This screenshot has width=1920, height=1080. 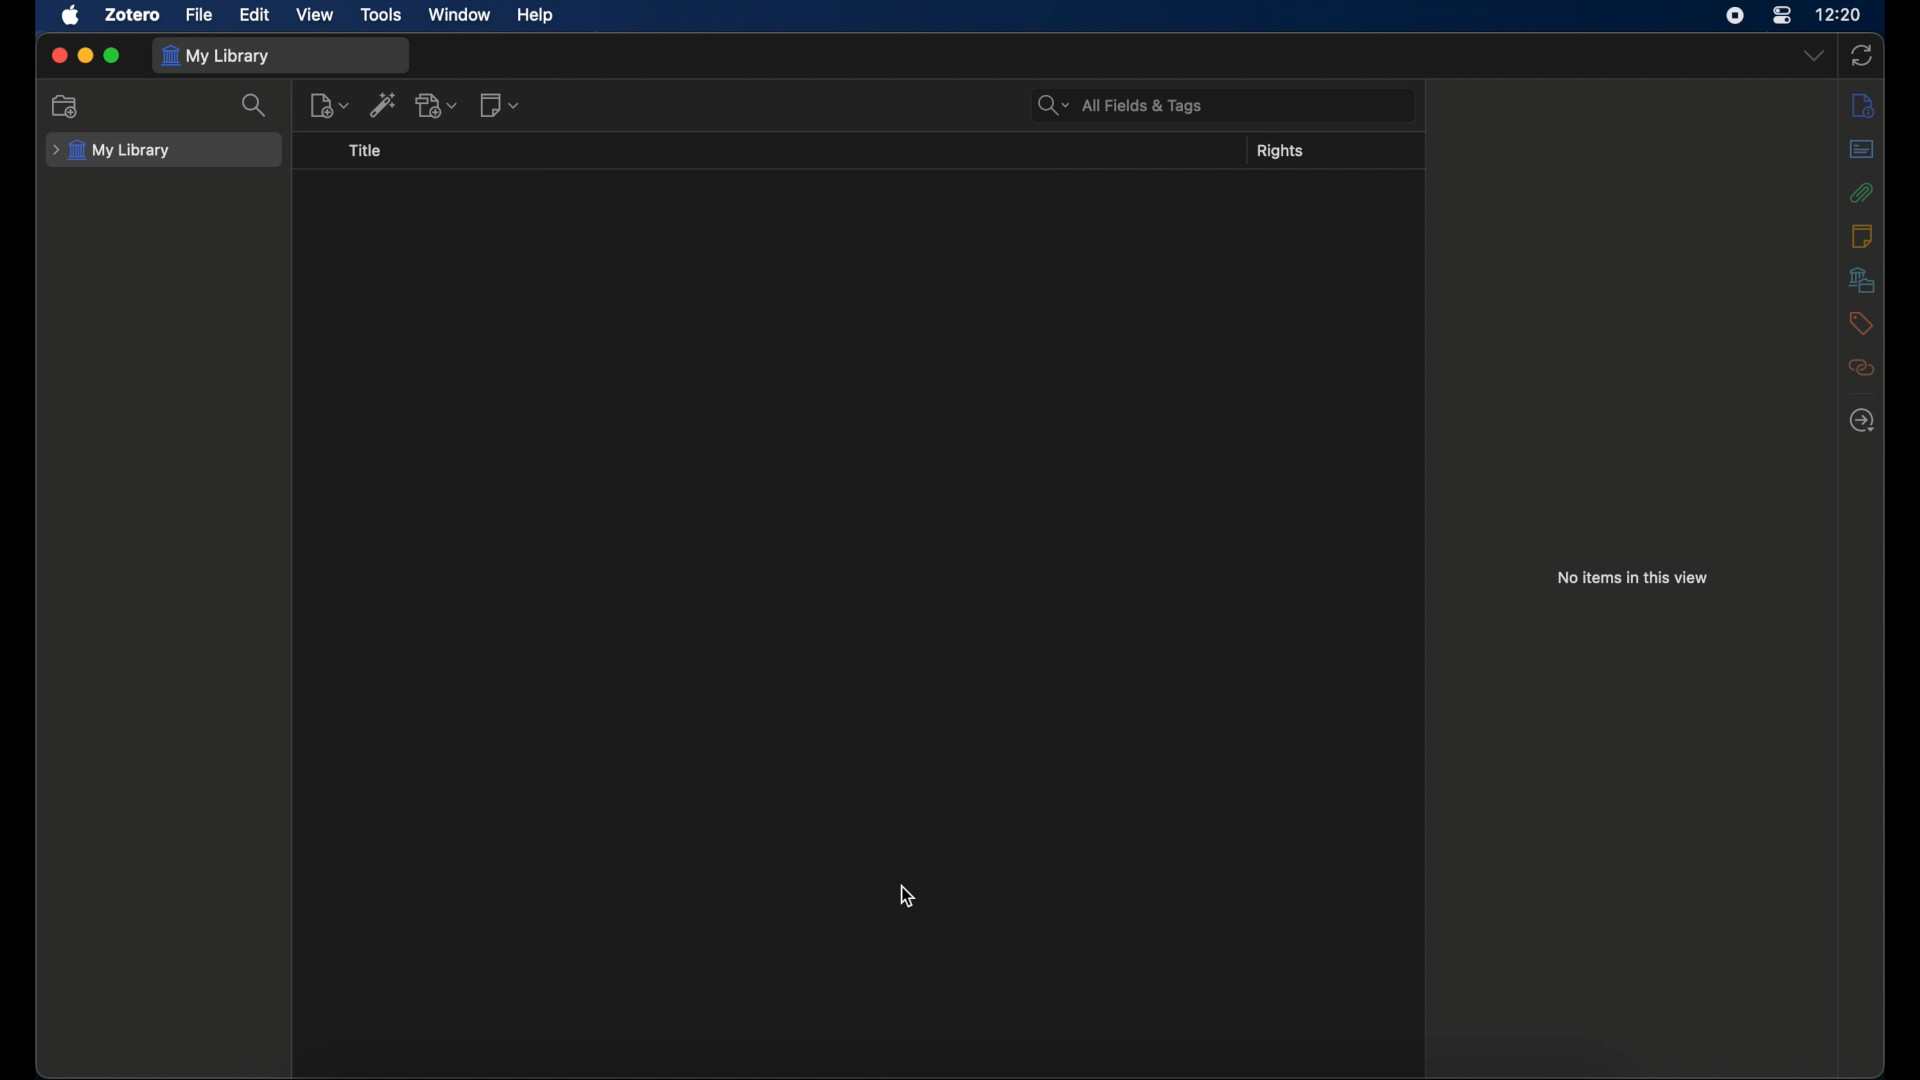 What do you see at coordinates (65, 106) in the screenshot?
I see `new collection` at bounding box center [65, 106].